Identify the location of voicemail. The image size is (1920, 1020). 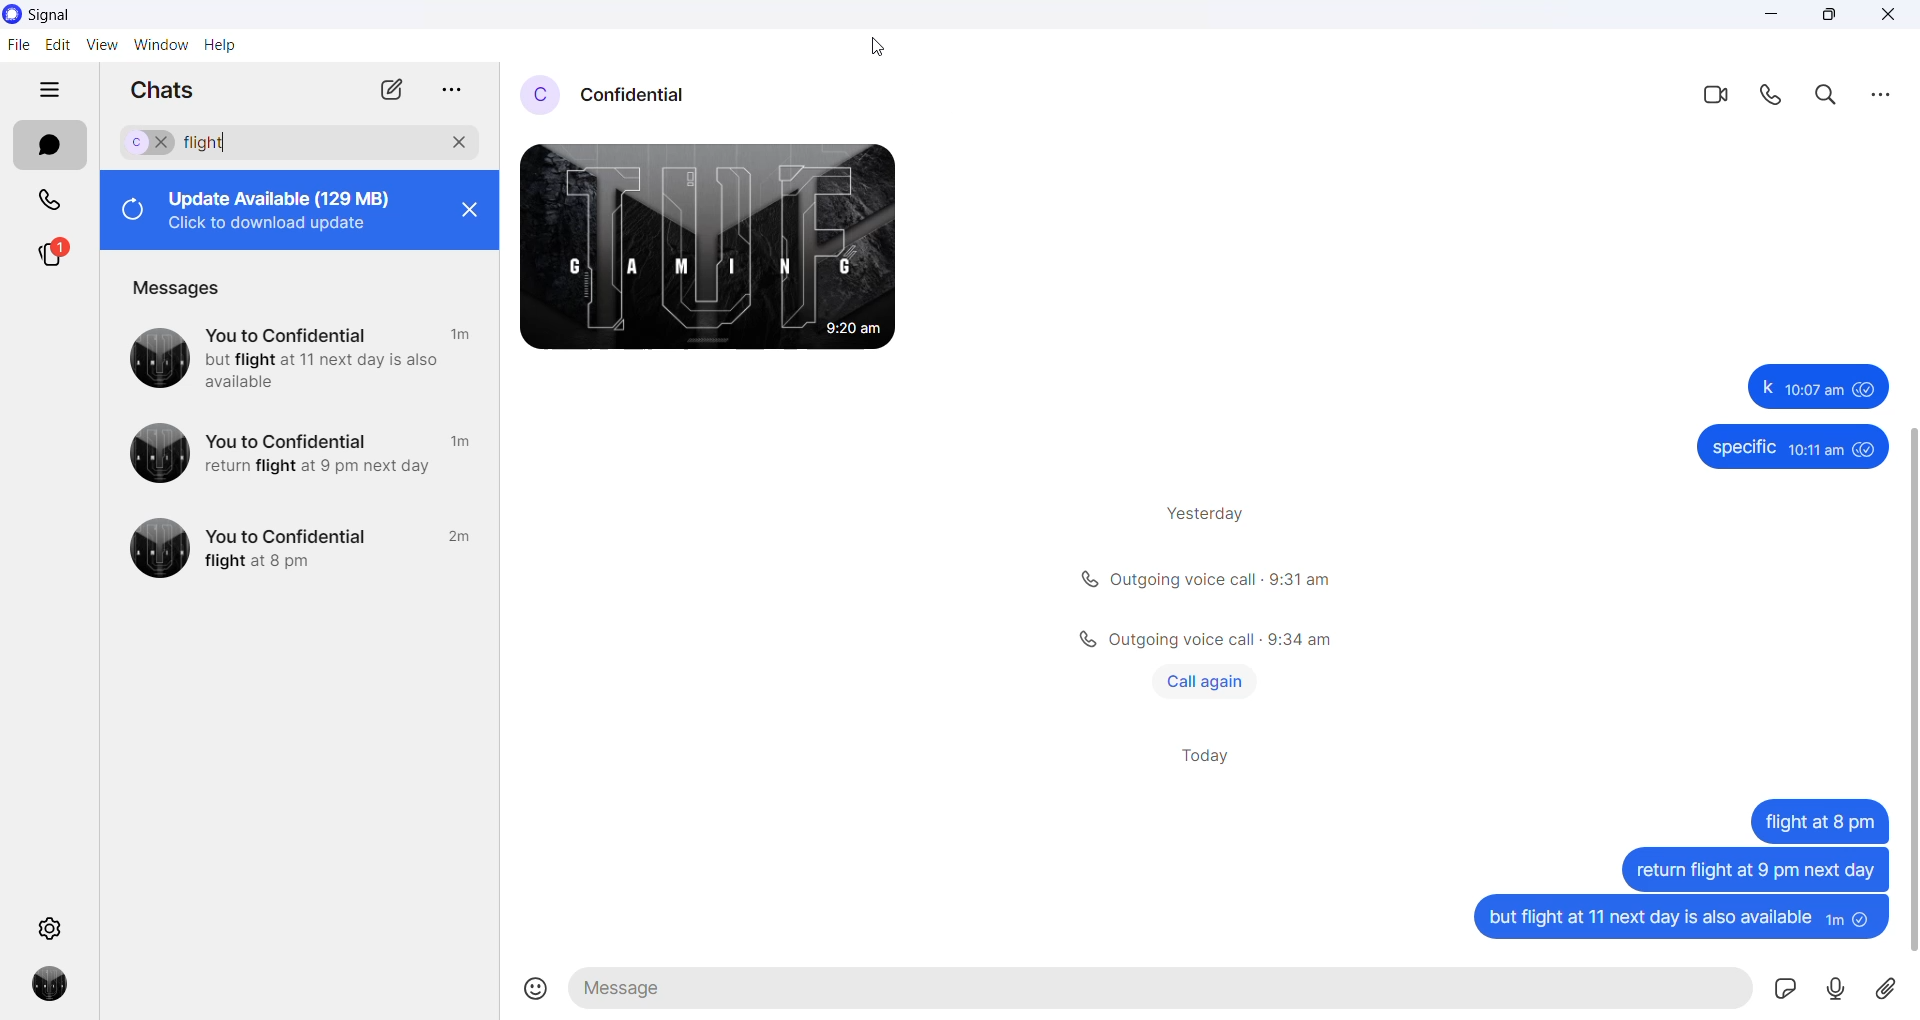
(1839, 990).